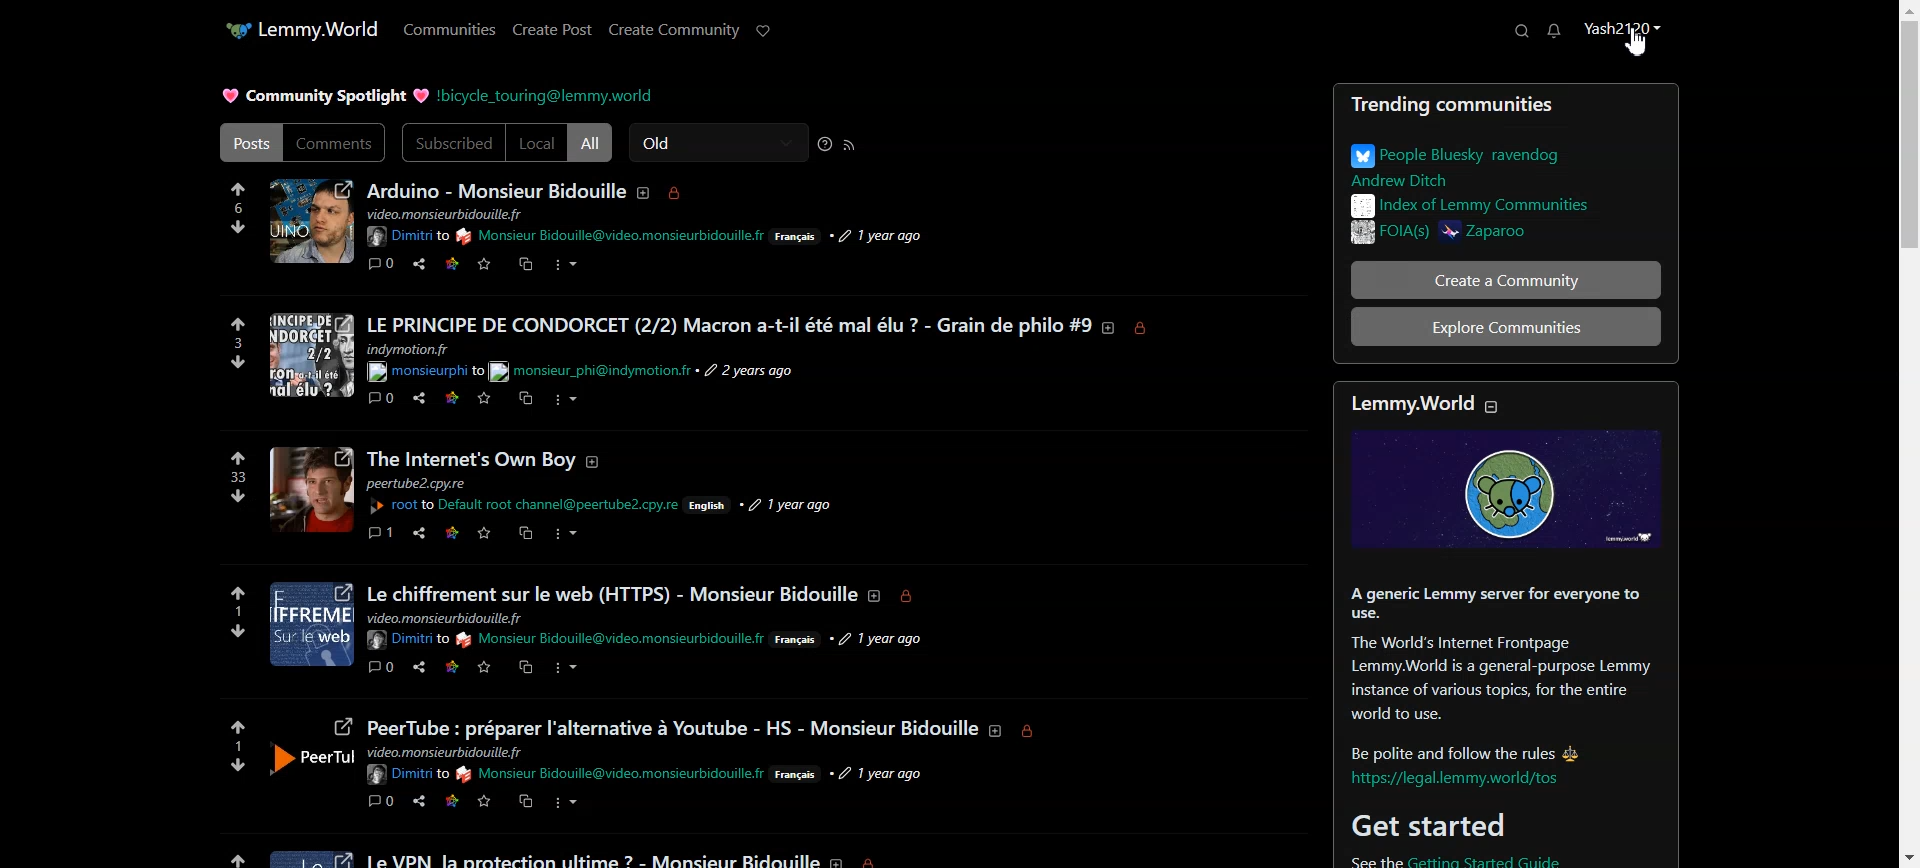  Describe the element at coordinates (248, 143) in the screenshot. I see `Posts` at that location.